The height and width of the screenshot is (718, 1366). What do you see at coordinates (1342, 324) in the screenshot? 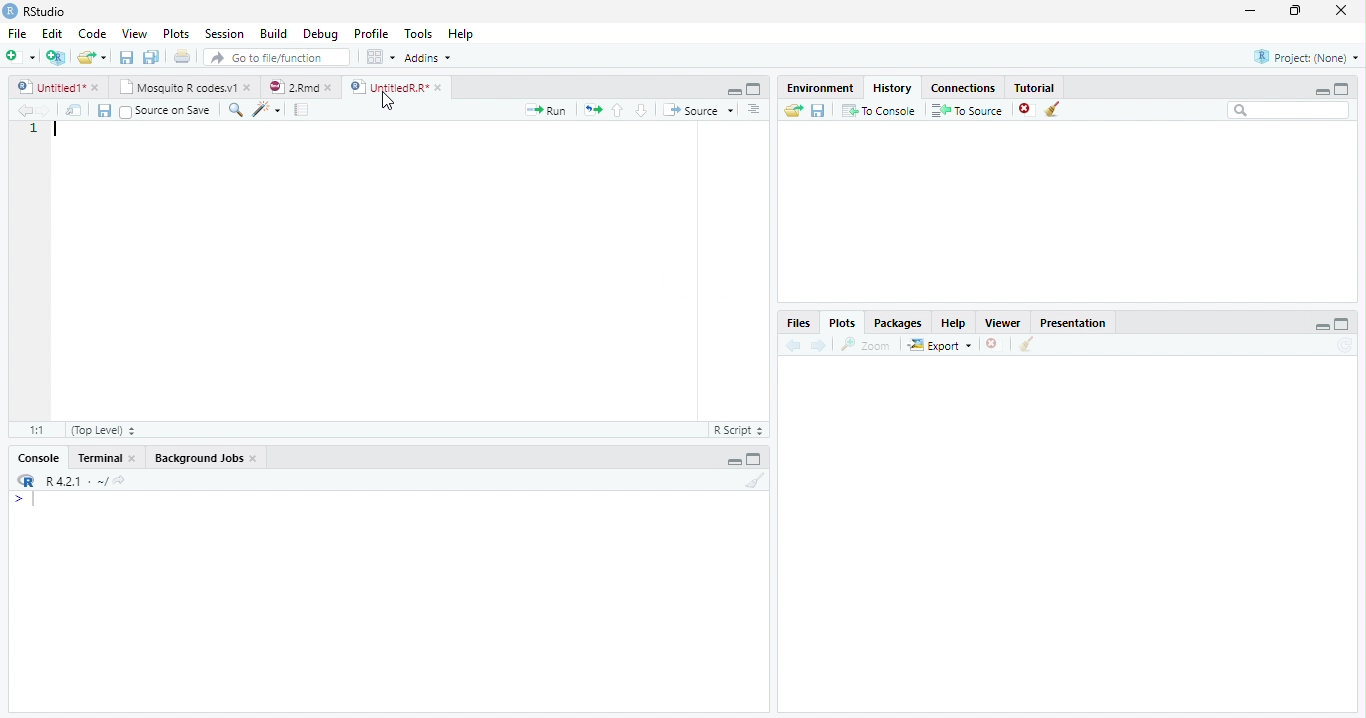
I see `Maximize` at bounding box center [1342, 324].